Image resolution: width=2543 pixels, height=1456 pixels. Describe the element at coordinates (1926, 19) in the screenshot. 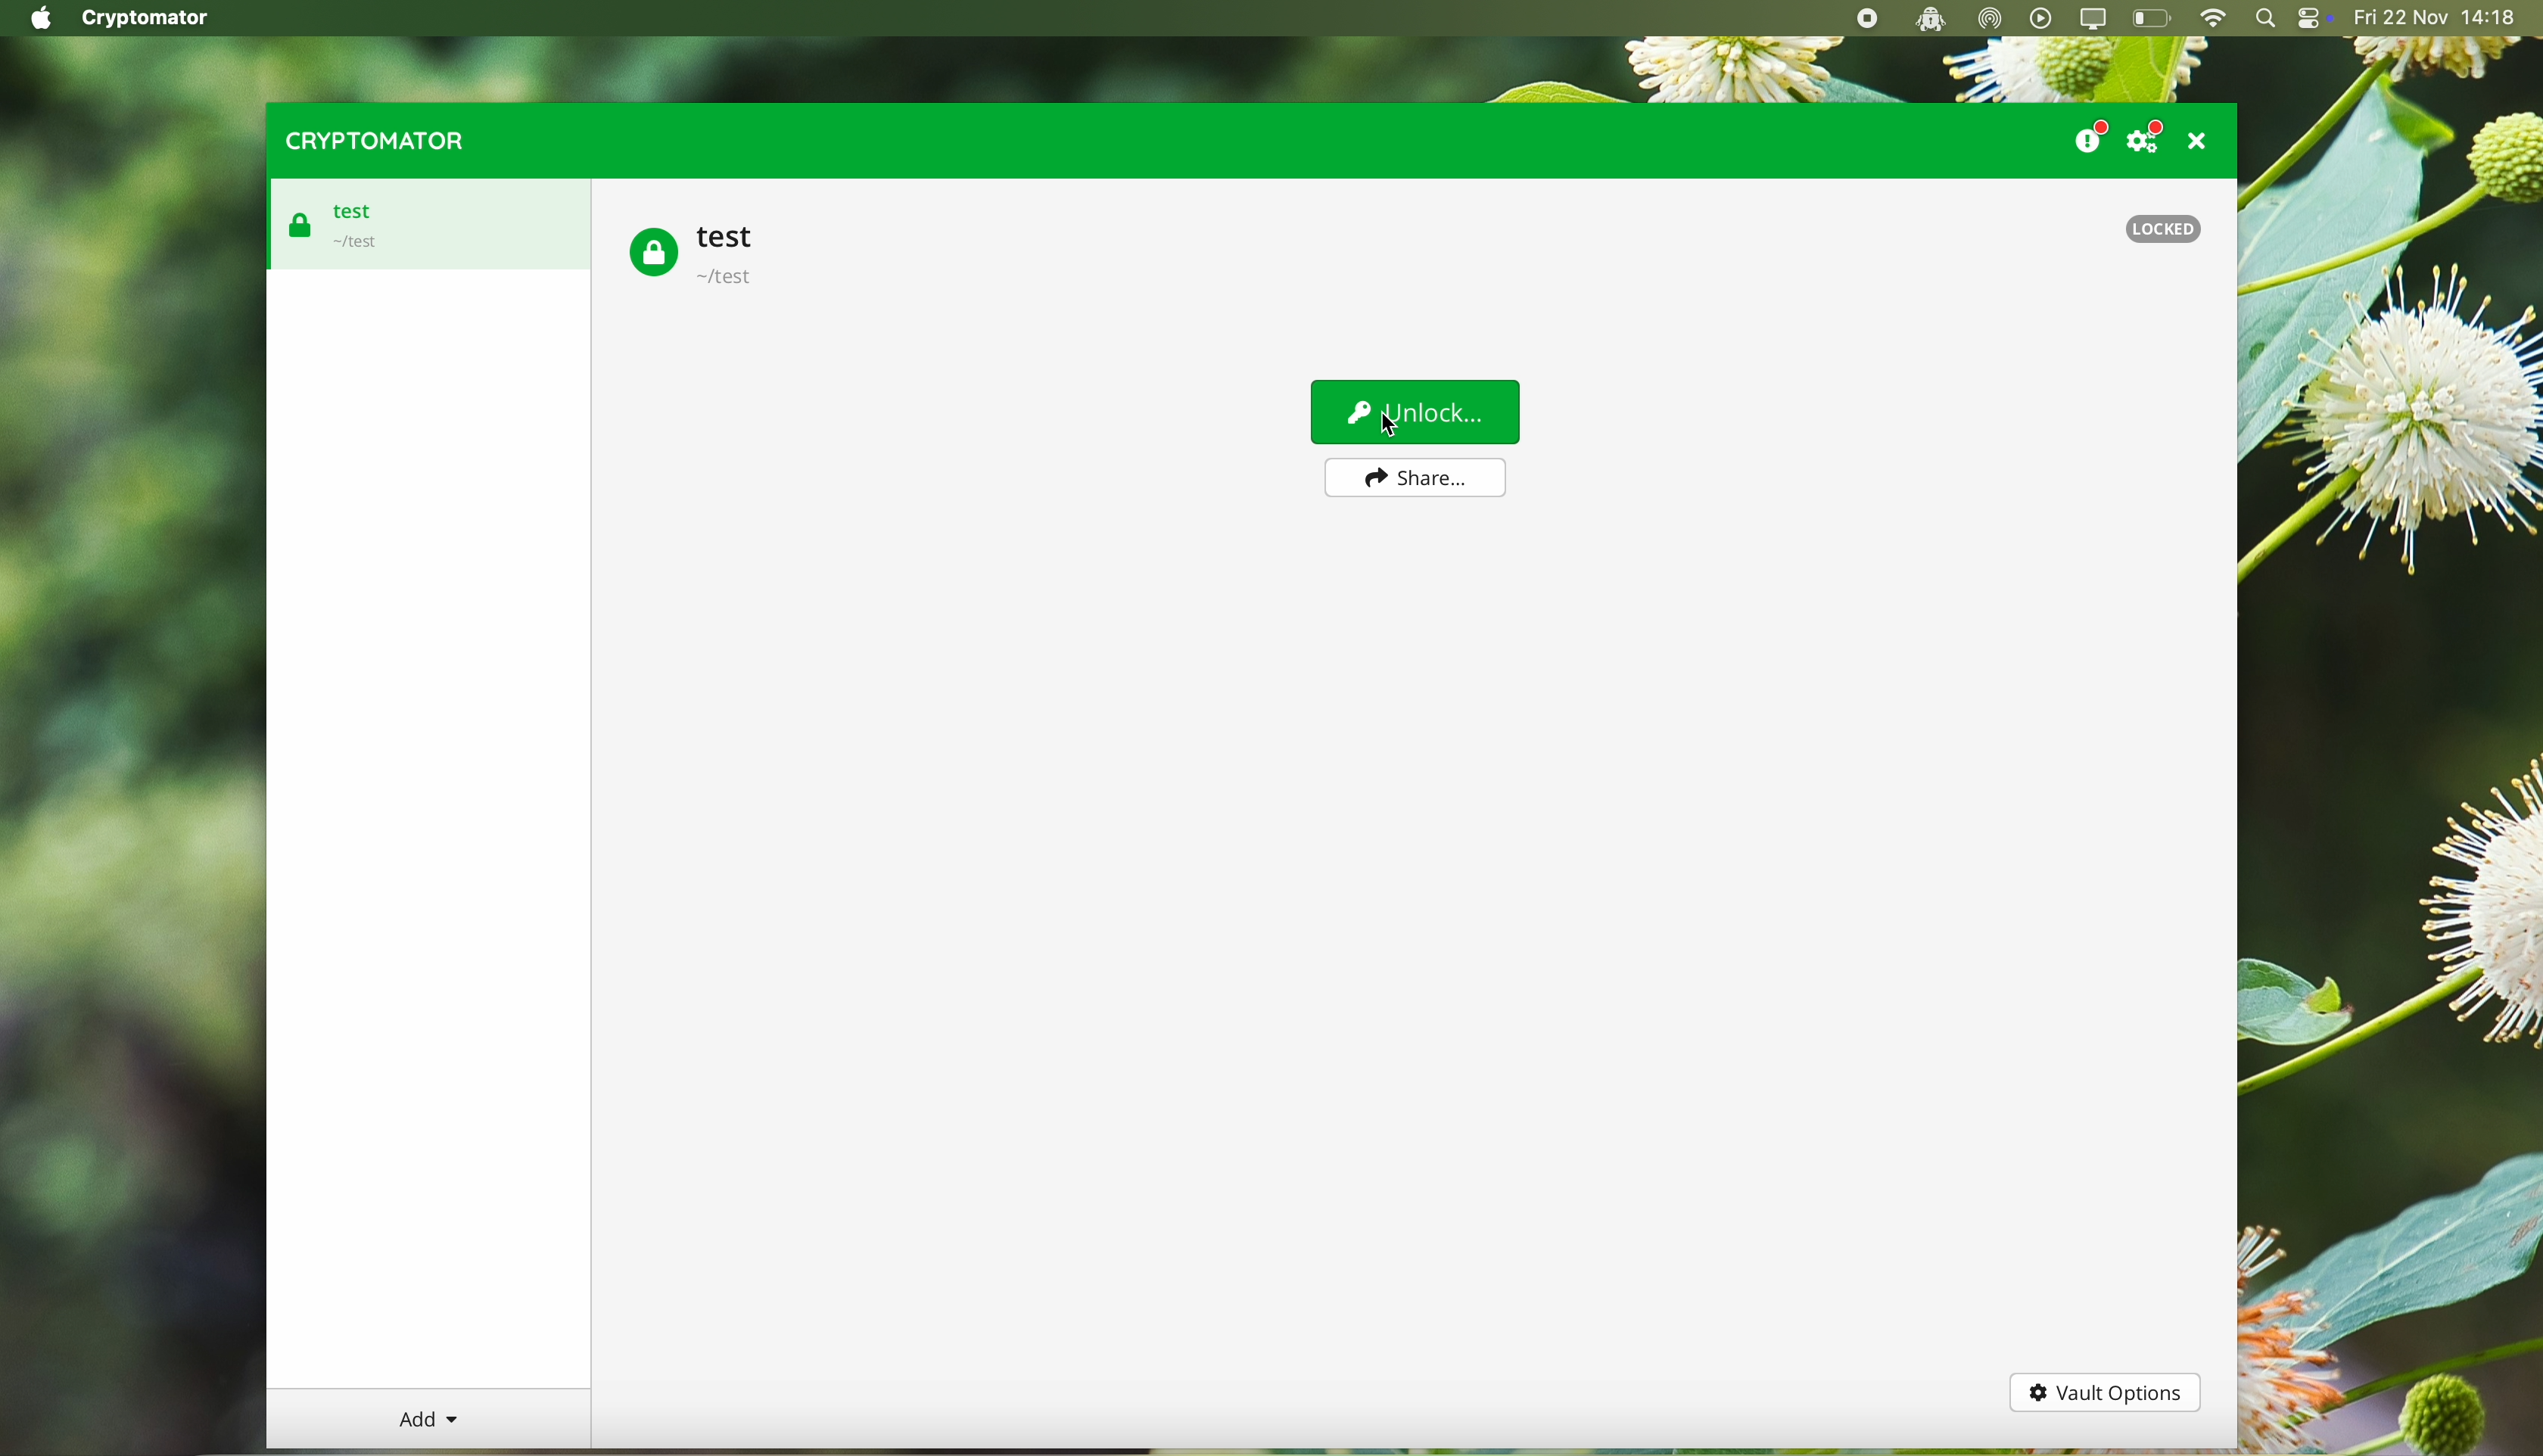

I see `cryptomator open` at that location.